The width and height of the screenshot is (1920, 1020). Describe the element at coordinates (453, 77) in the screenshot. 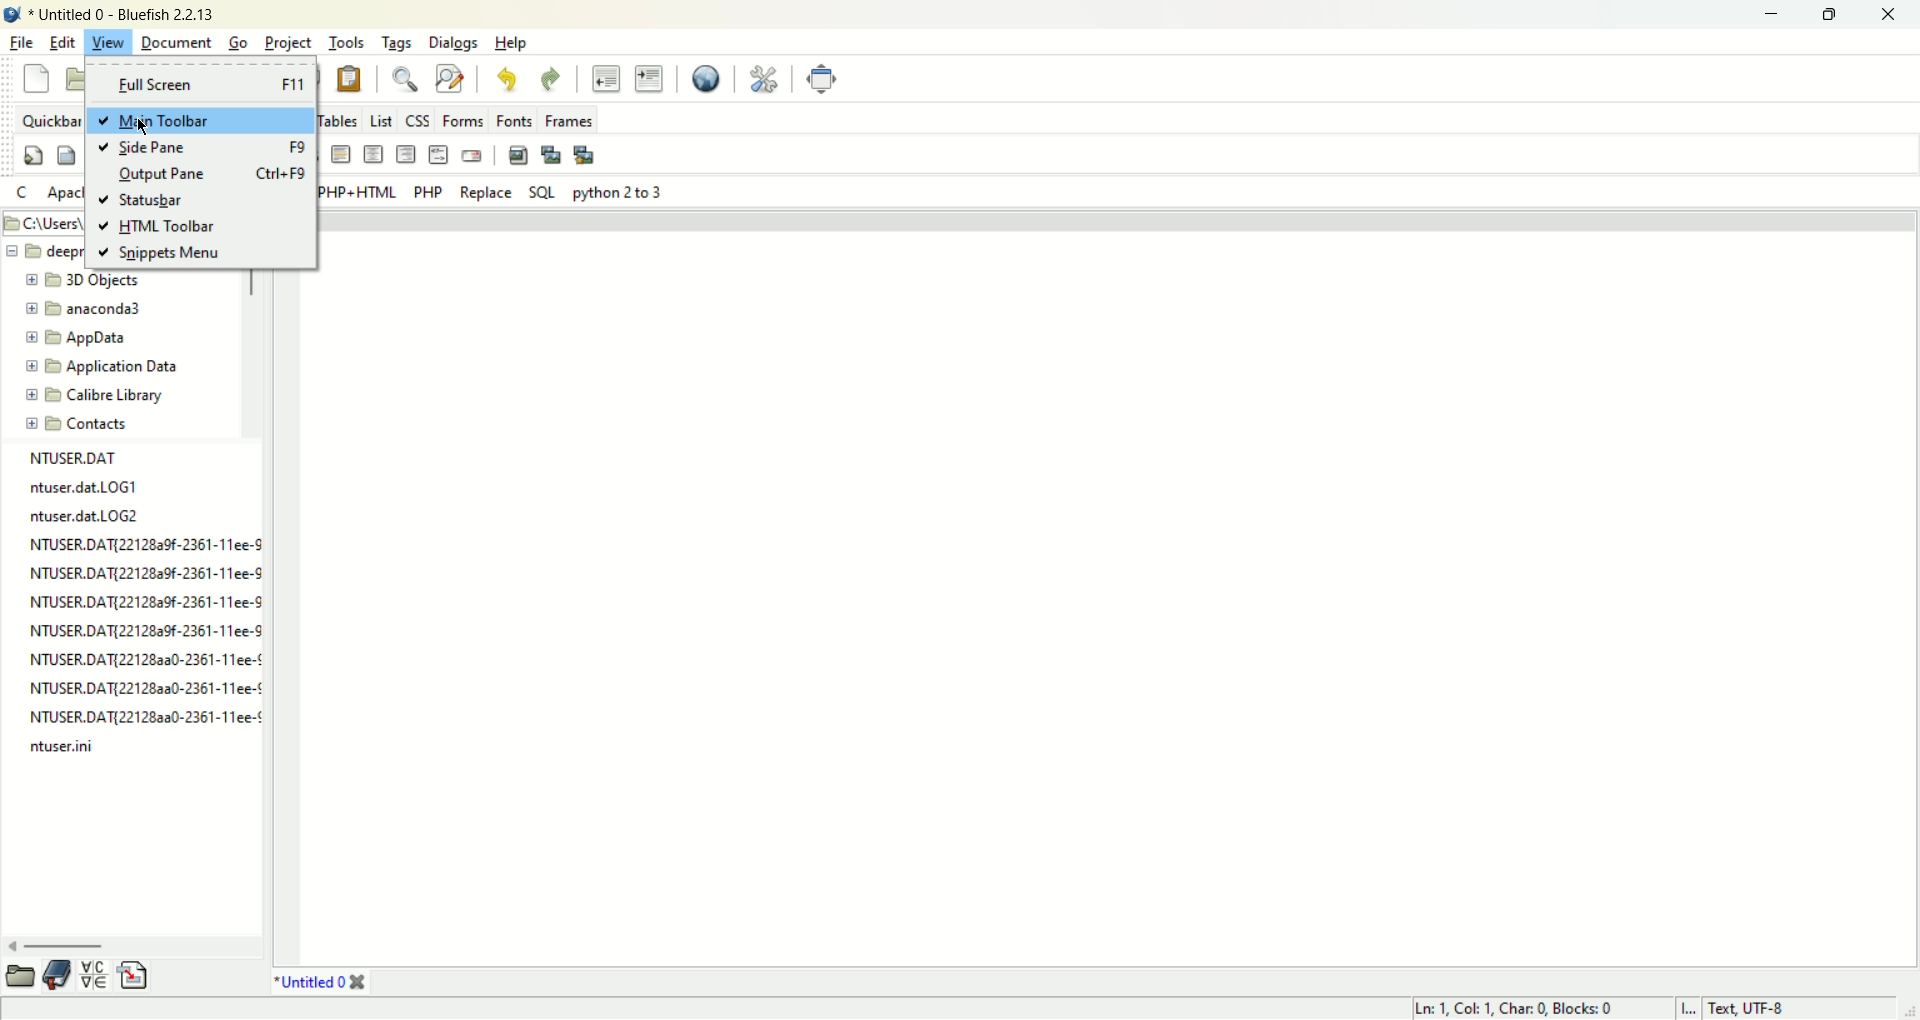

I see `advanced find and replace` at that location.